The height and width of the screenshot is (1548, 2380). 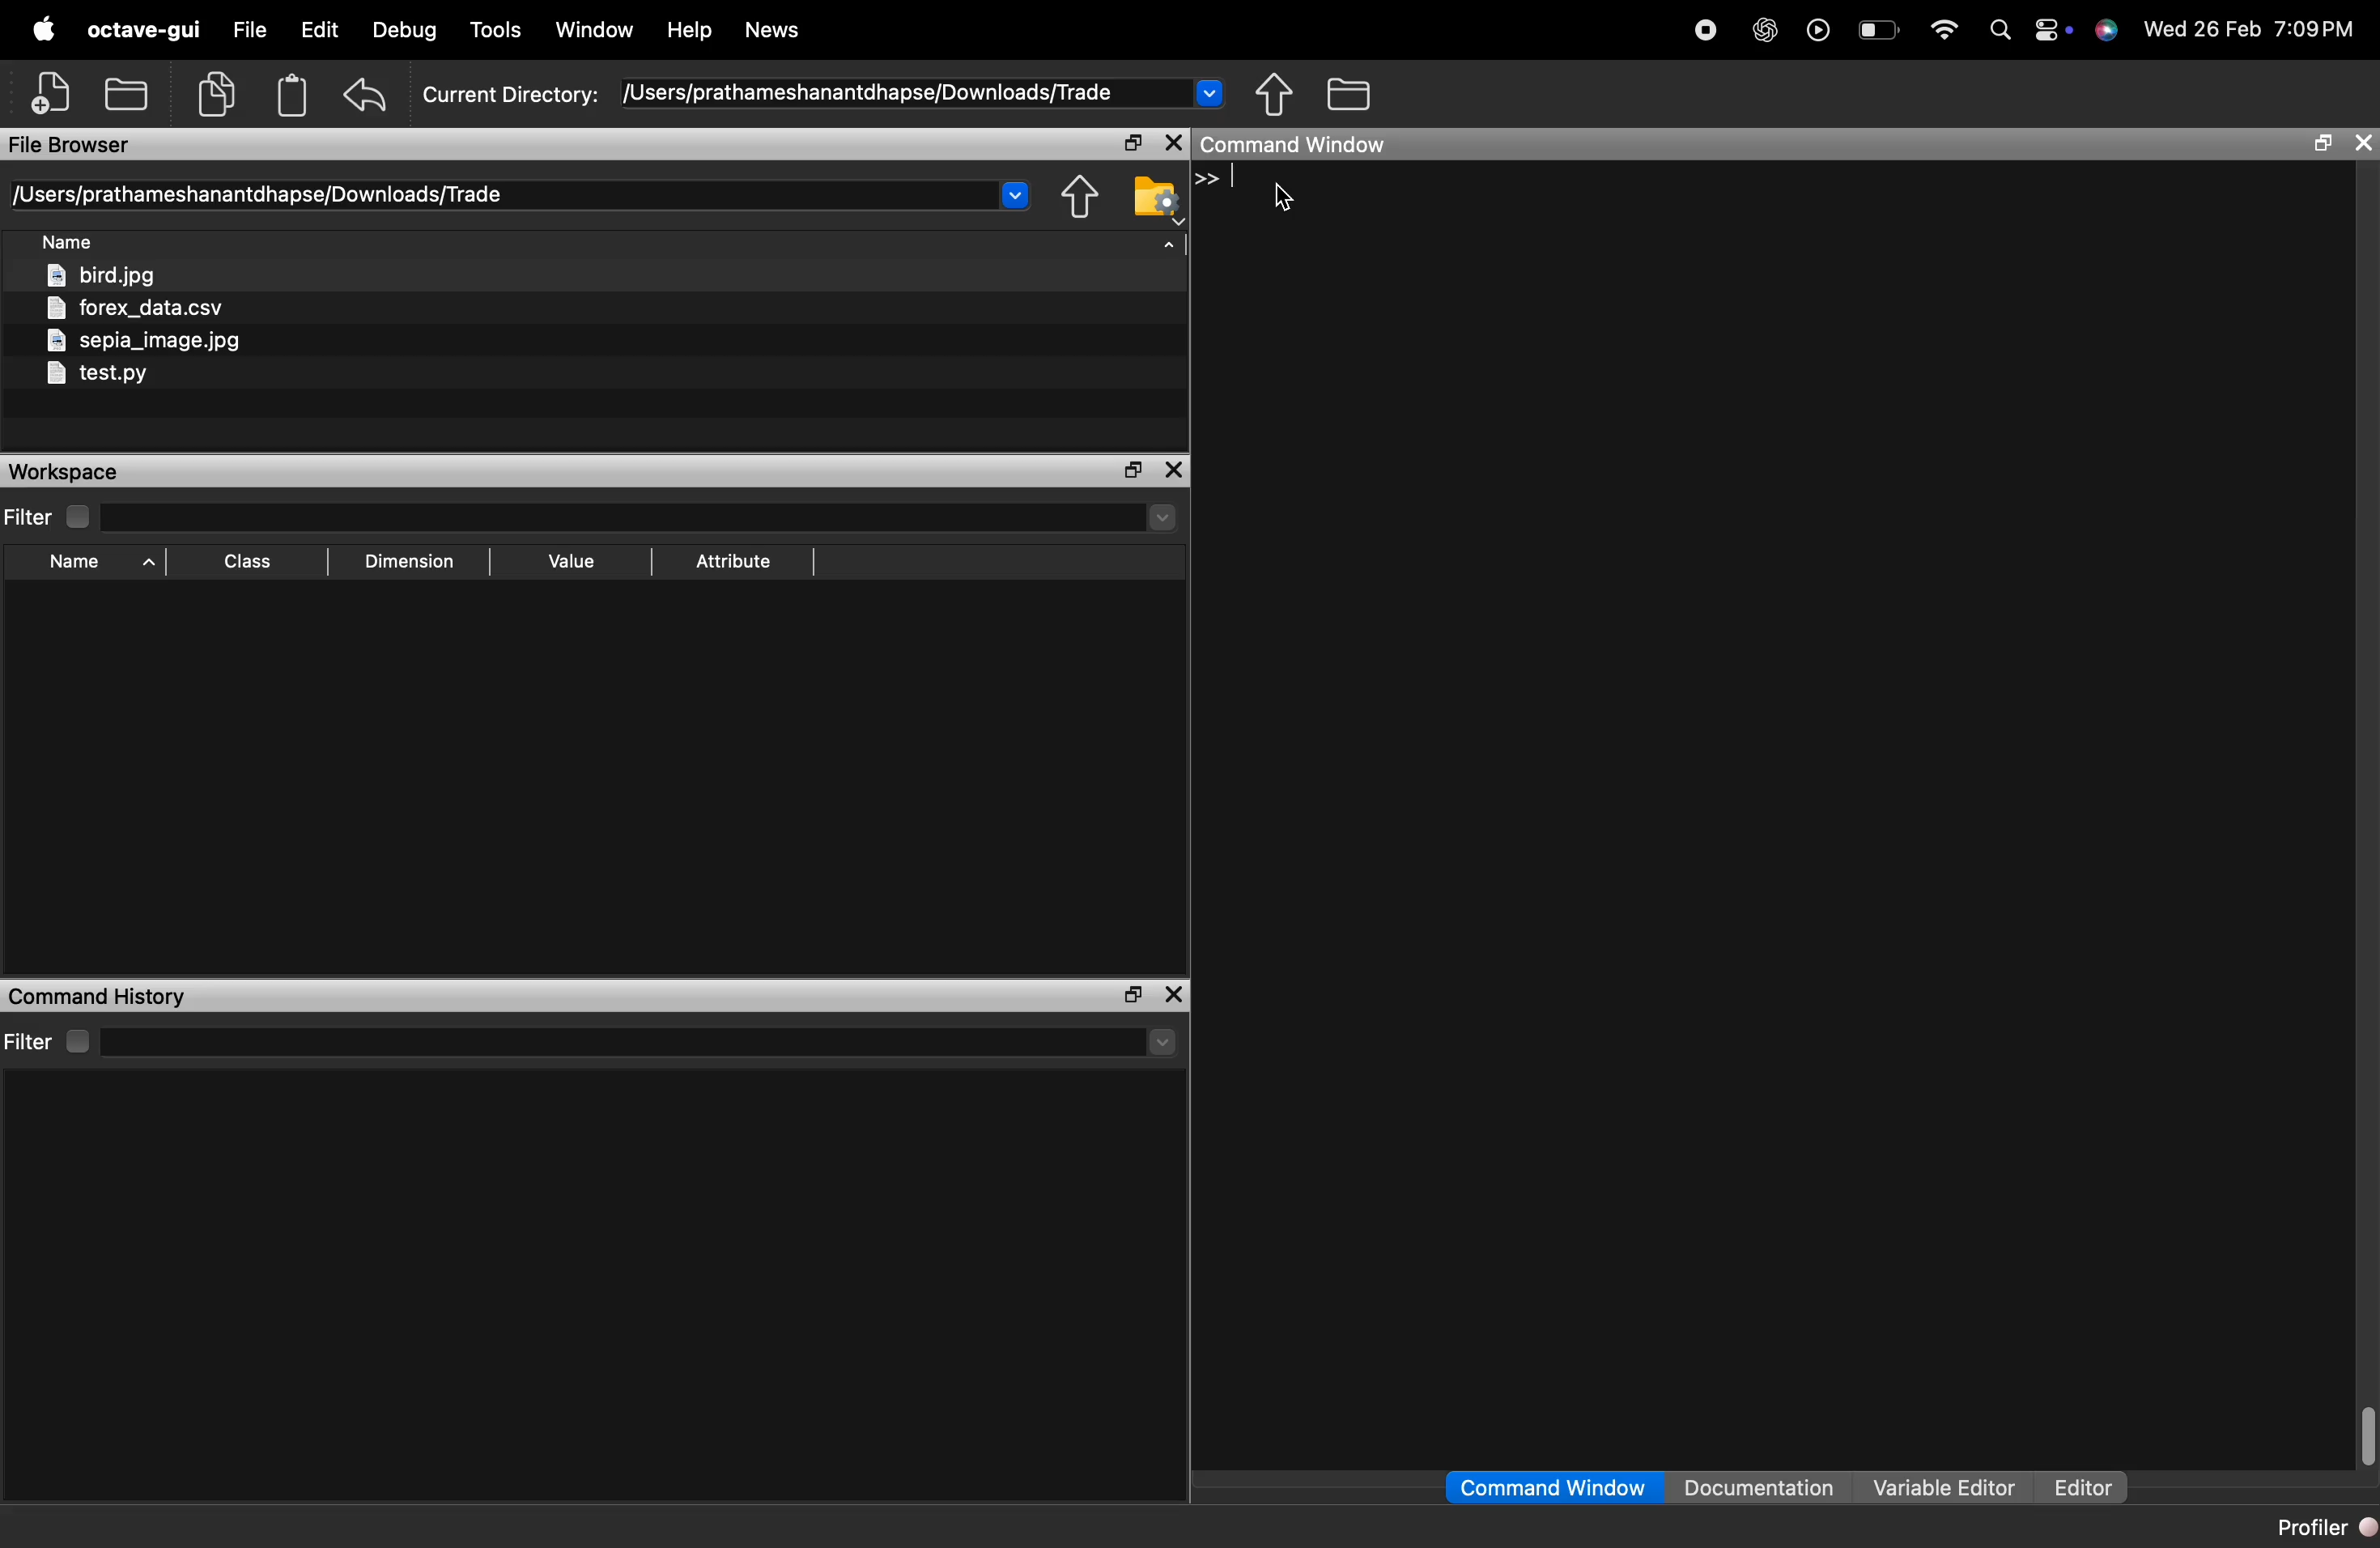 What do you see at coordinates (218, 95) in the screenshot?
I see `copy` at bounding box center [218, 95].